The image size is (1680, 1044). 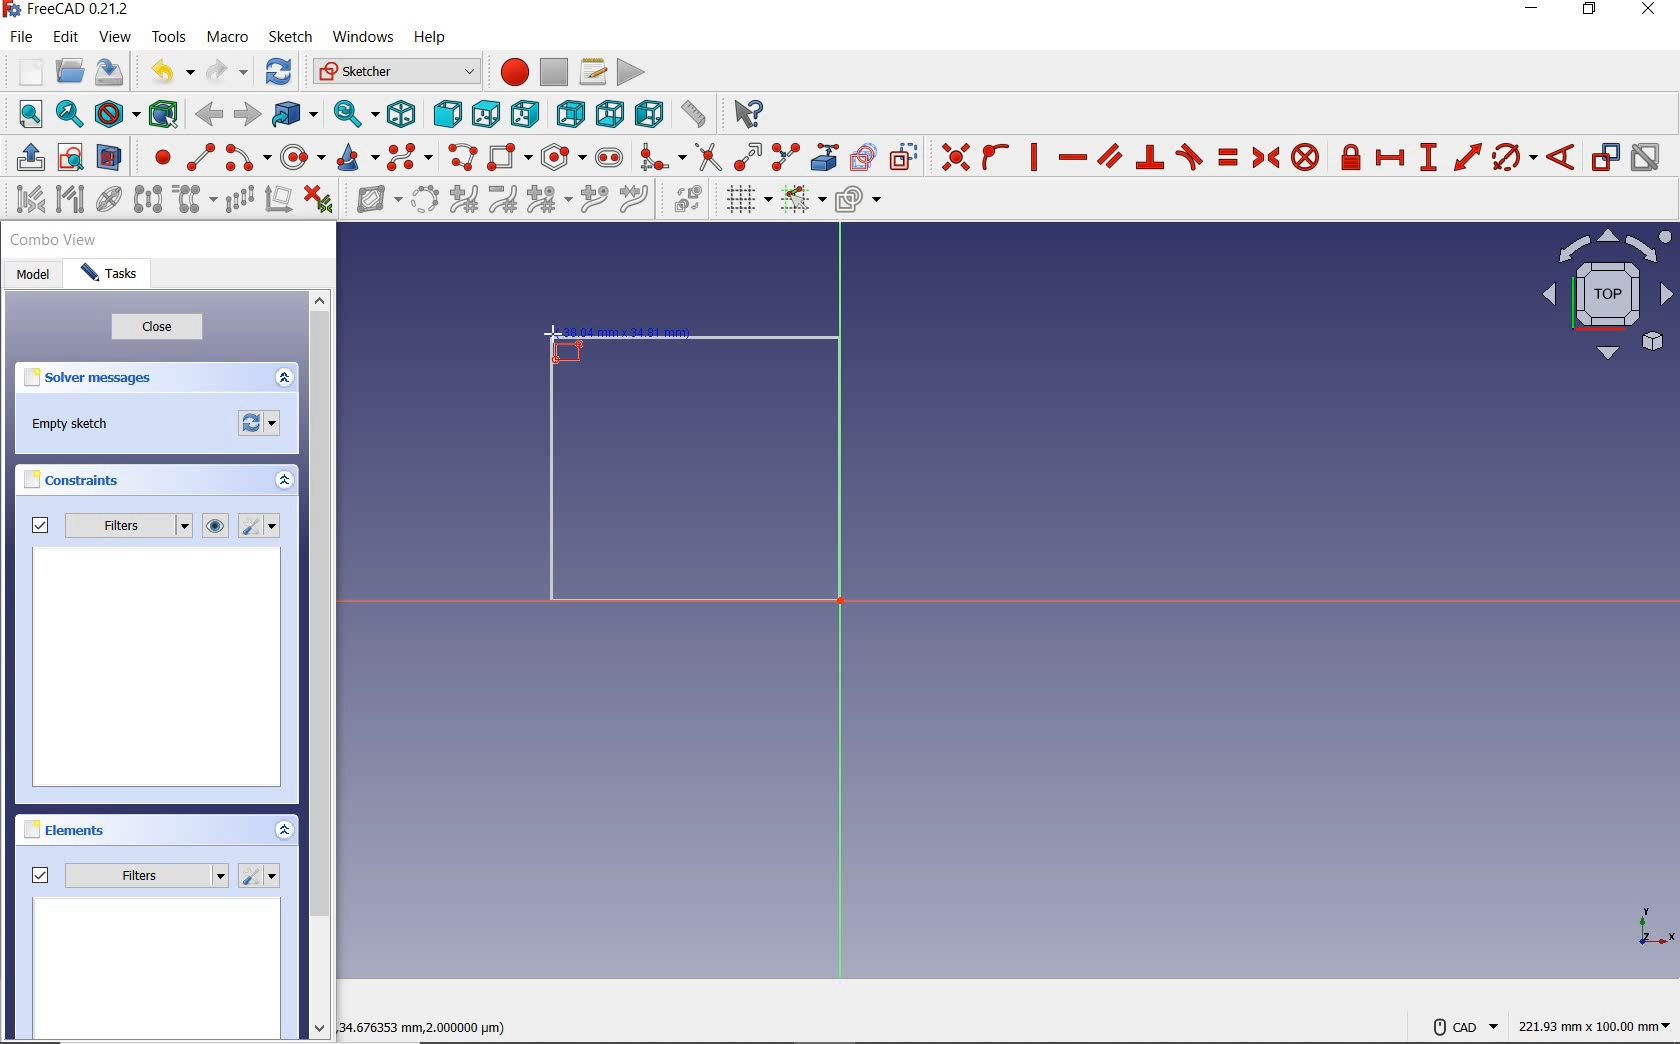 I want to click on create regular polygon, so click(x=561, y=157).